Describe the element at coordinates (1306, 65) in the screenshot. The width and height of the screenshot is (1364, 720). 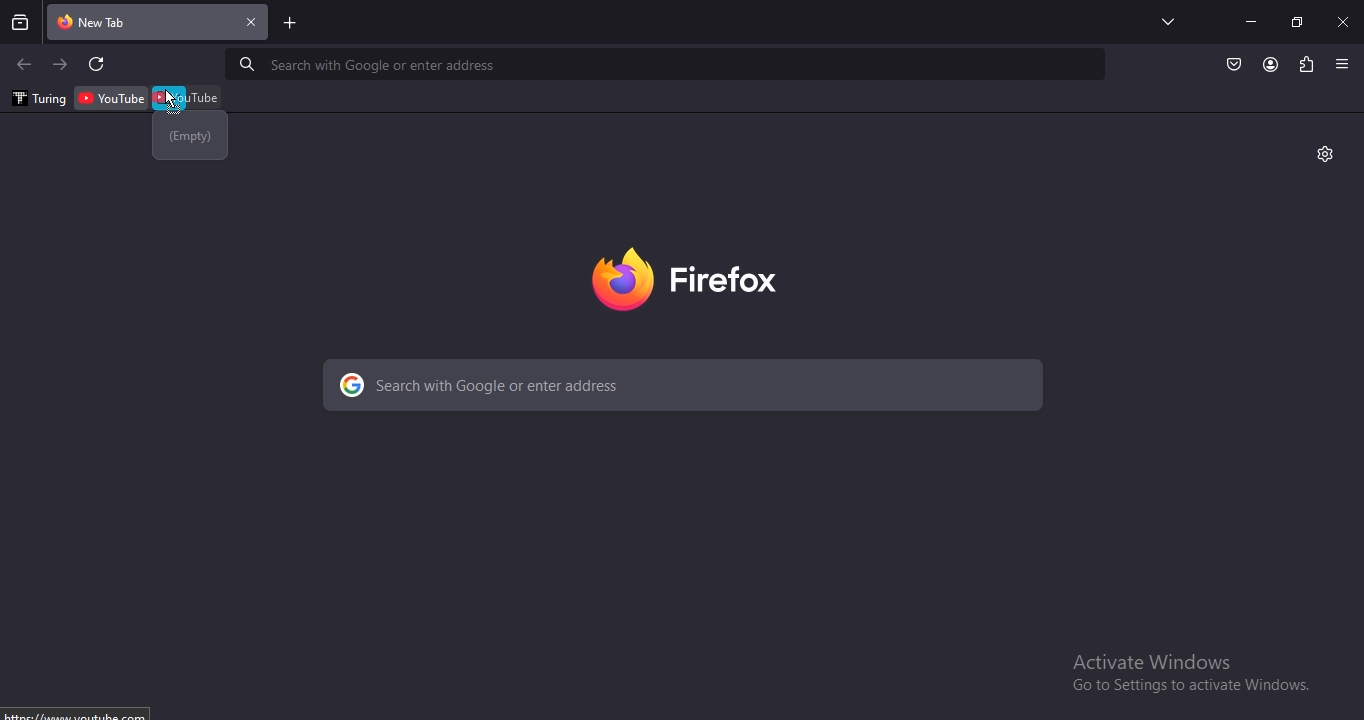
I see `extensions` at that location.